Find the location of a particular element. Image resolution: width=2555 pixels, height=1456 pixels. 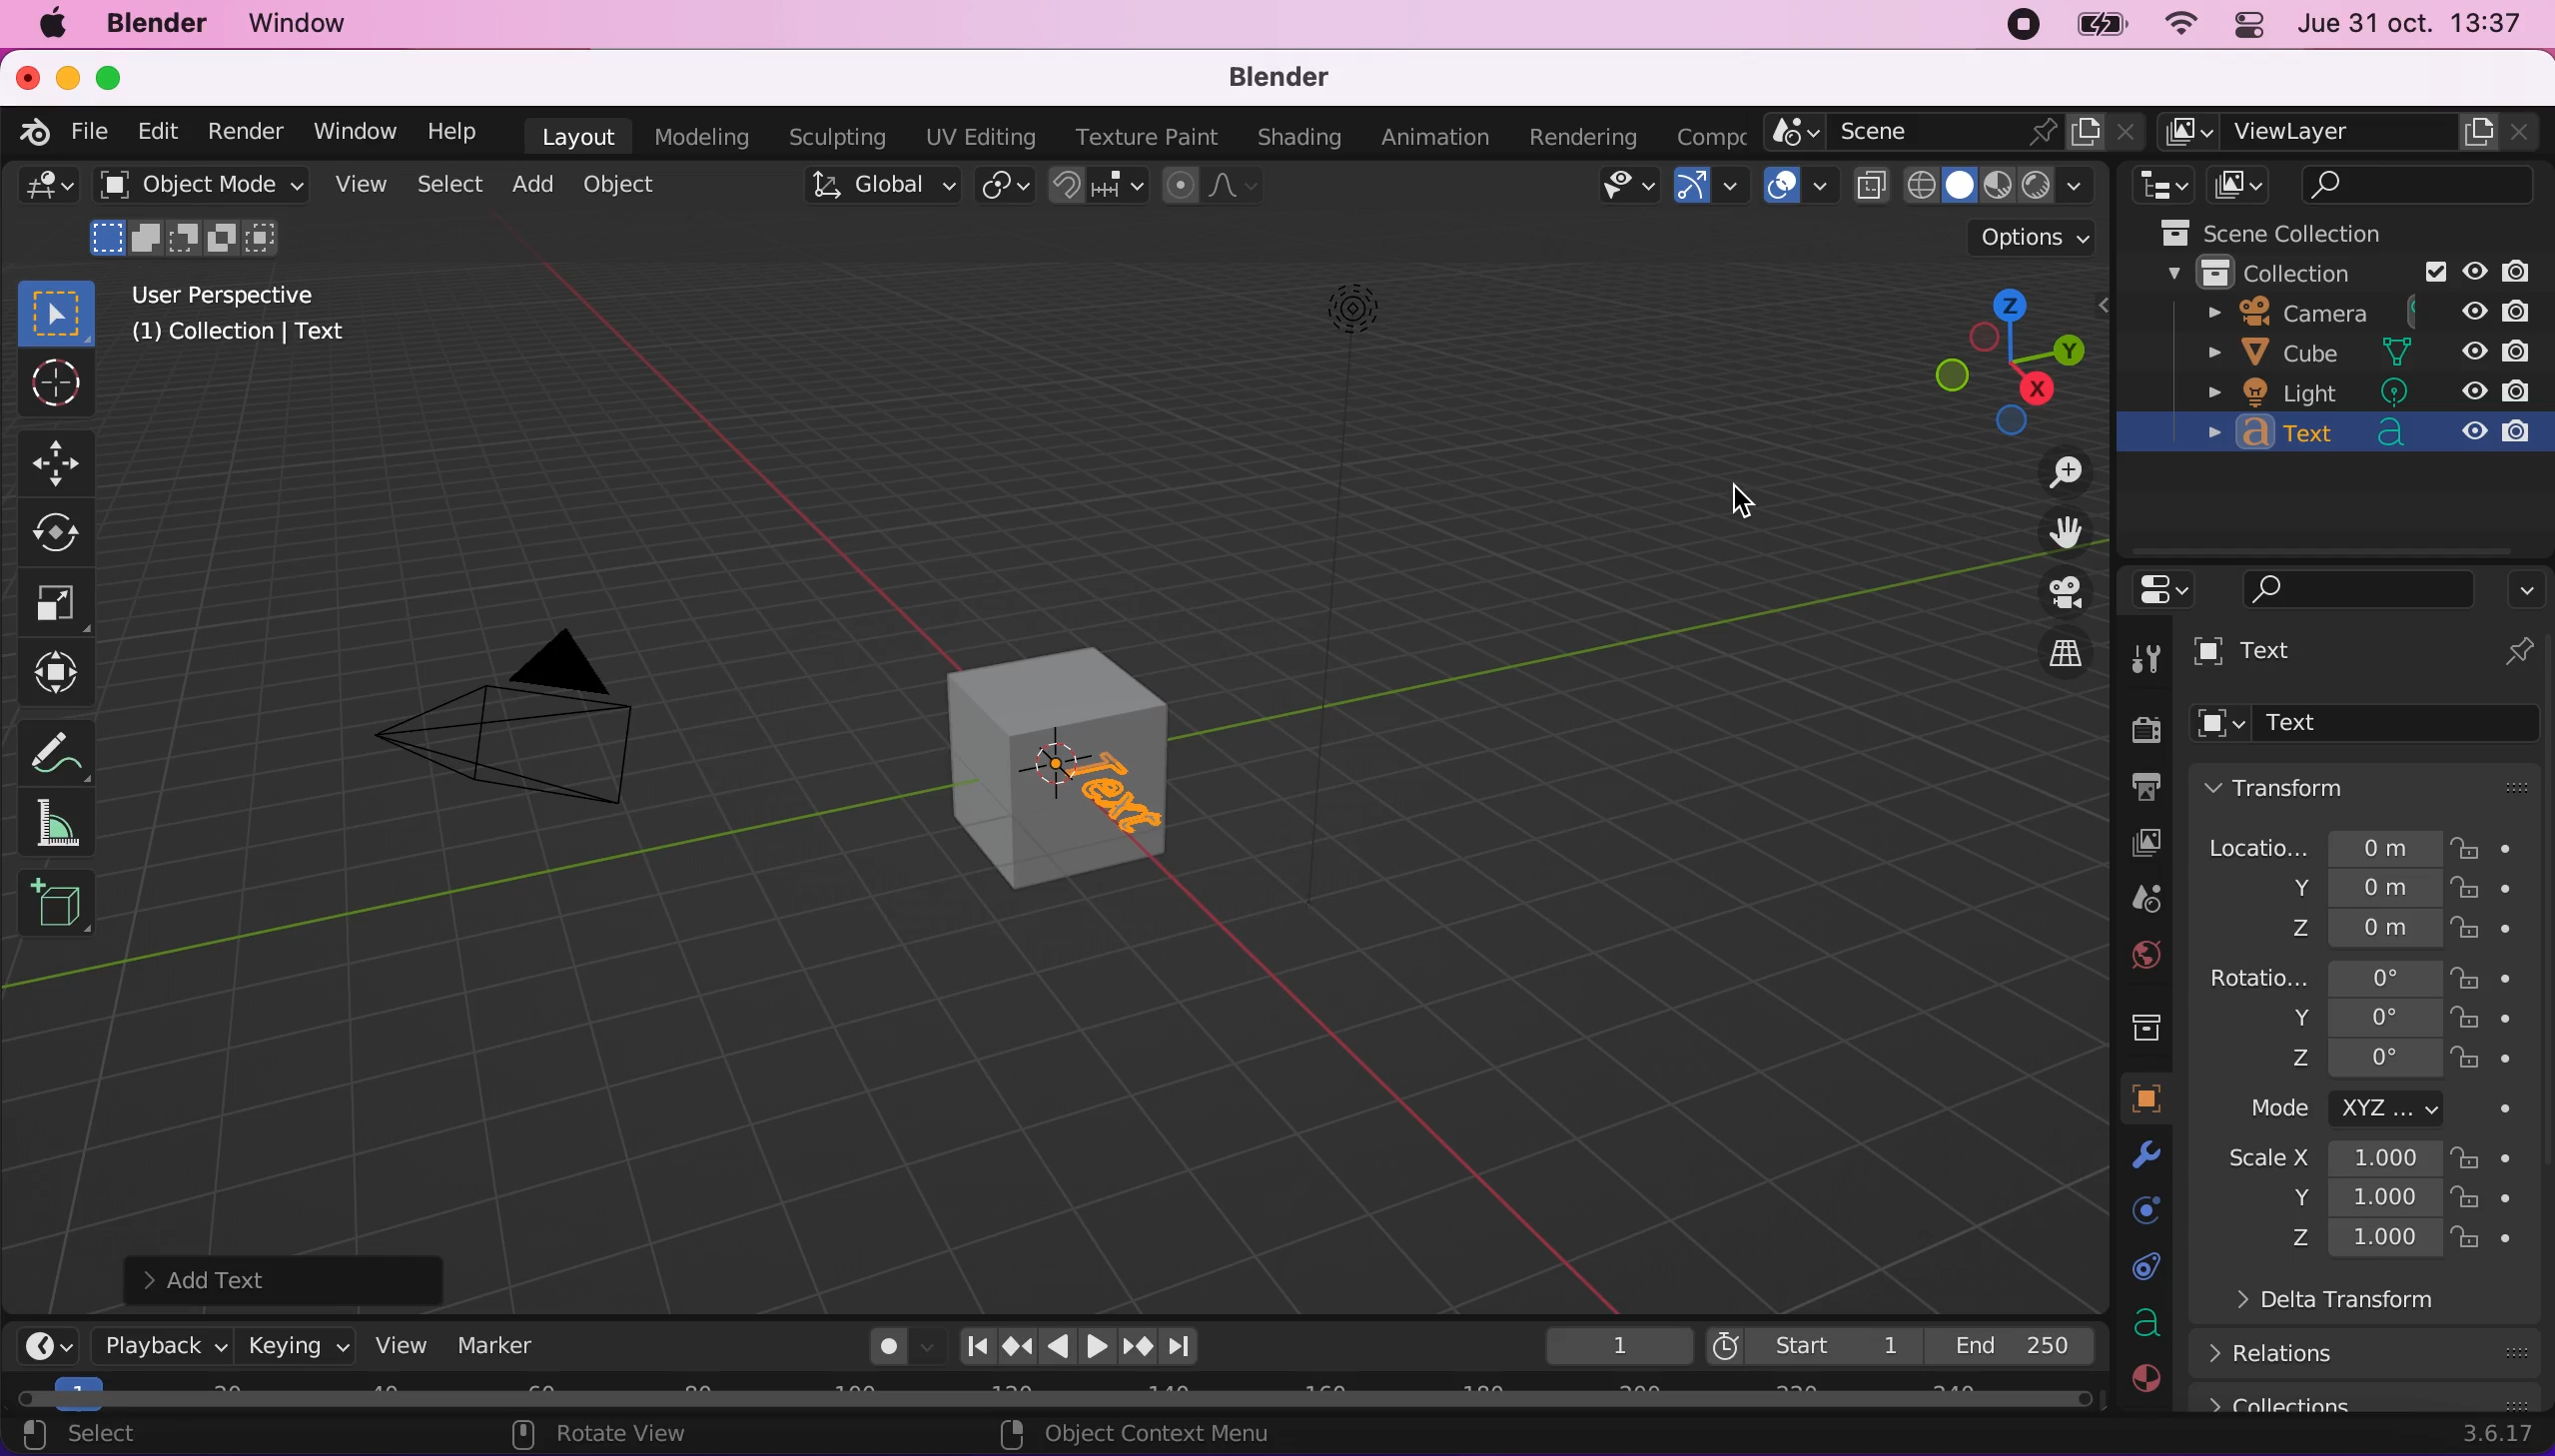

data is located at coordinates (2151, 1323).